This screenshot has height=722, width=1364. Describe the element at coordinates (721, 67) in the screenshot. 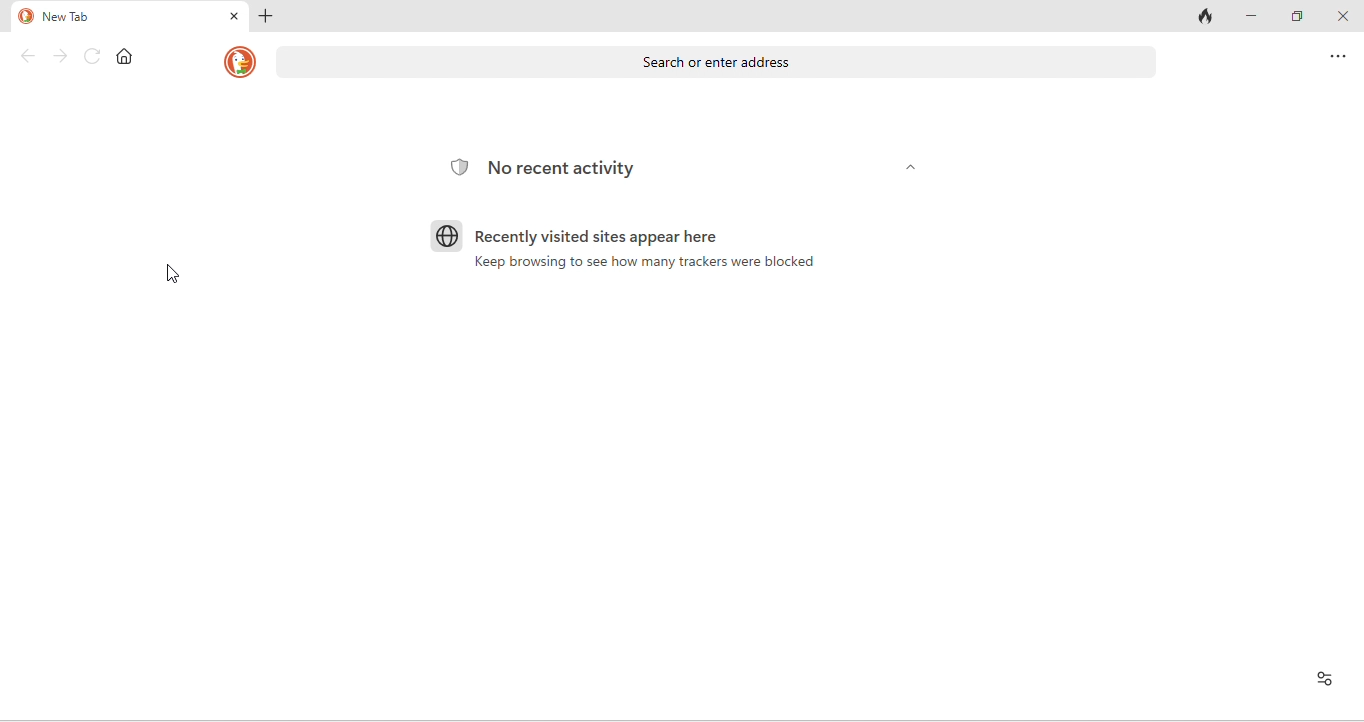

I see `search or enter address` at that location.